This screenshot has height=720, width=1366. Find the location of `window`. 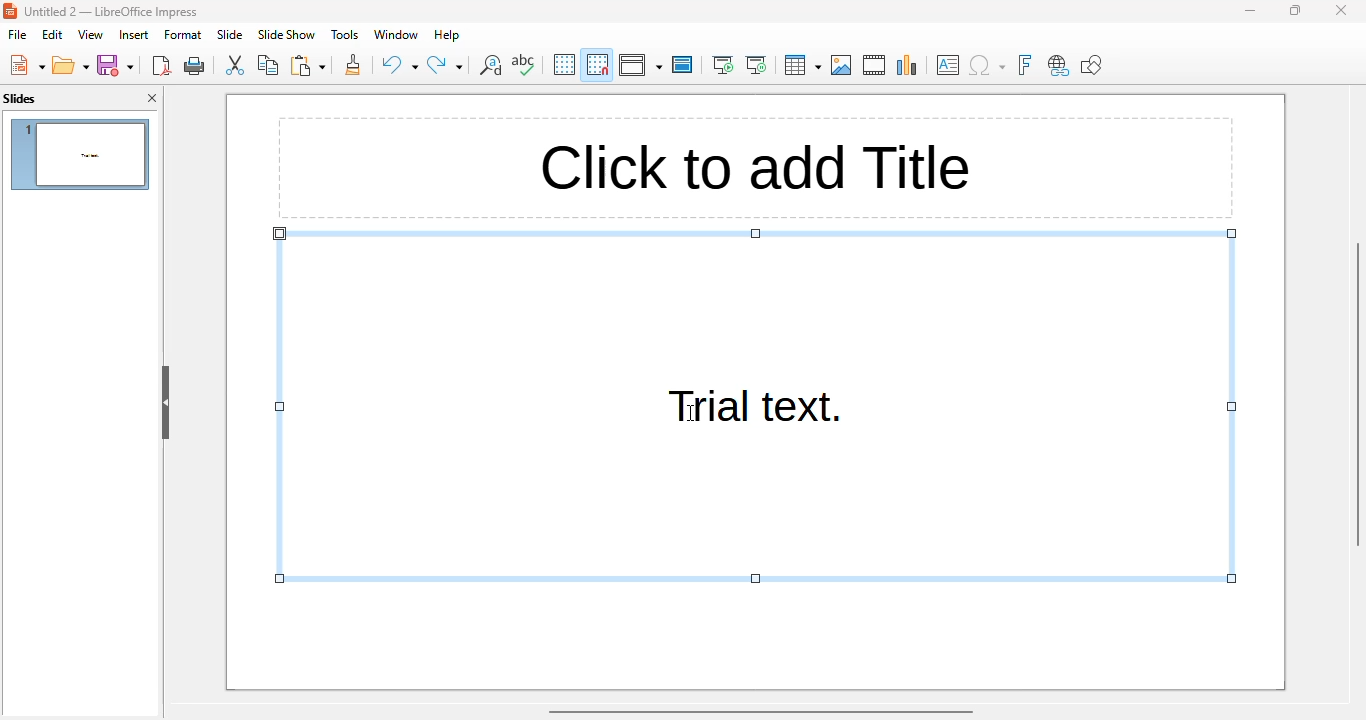

window is located at coordinates (398, 35).